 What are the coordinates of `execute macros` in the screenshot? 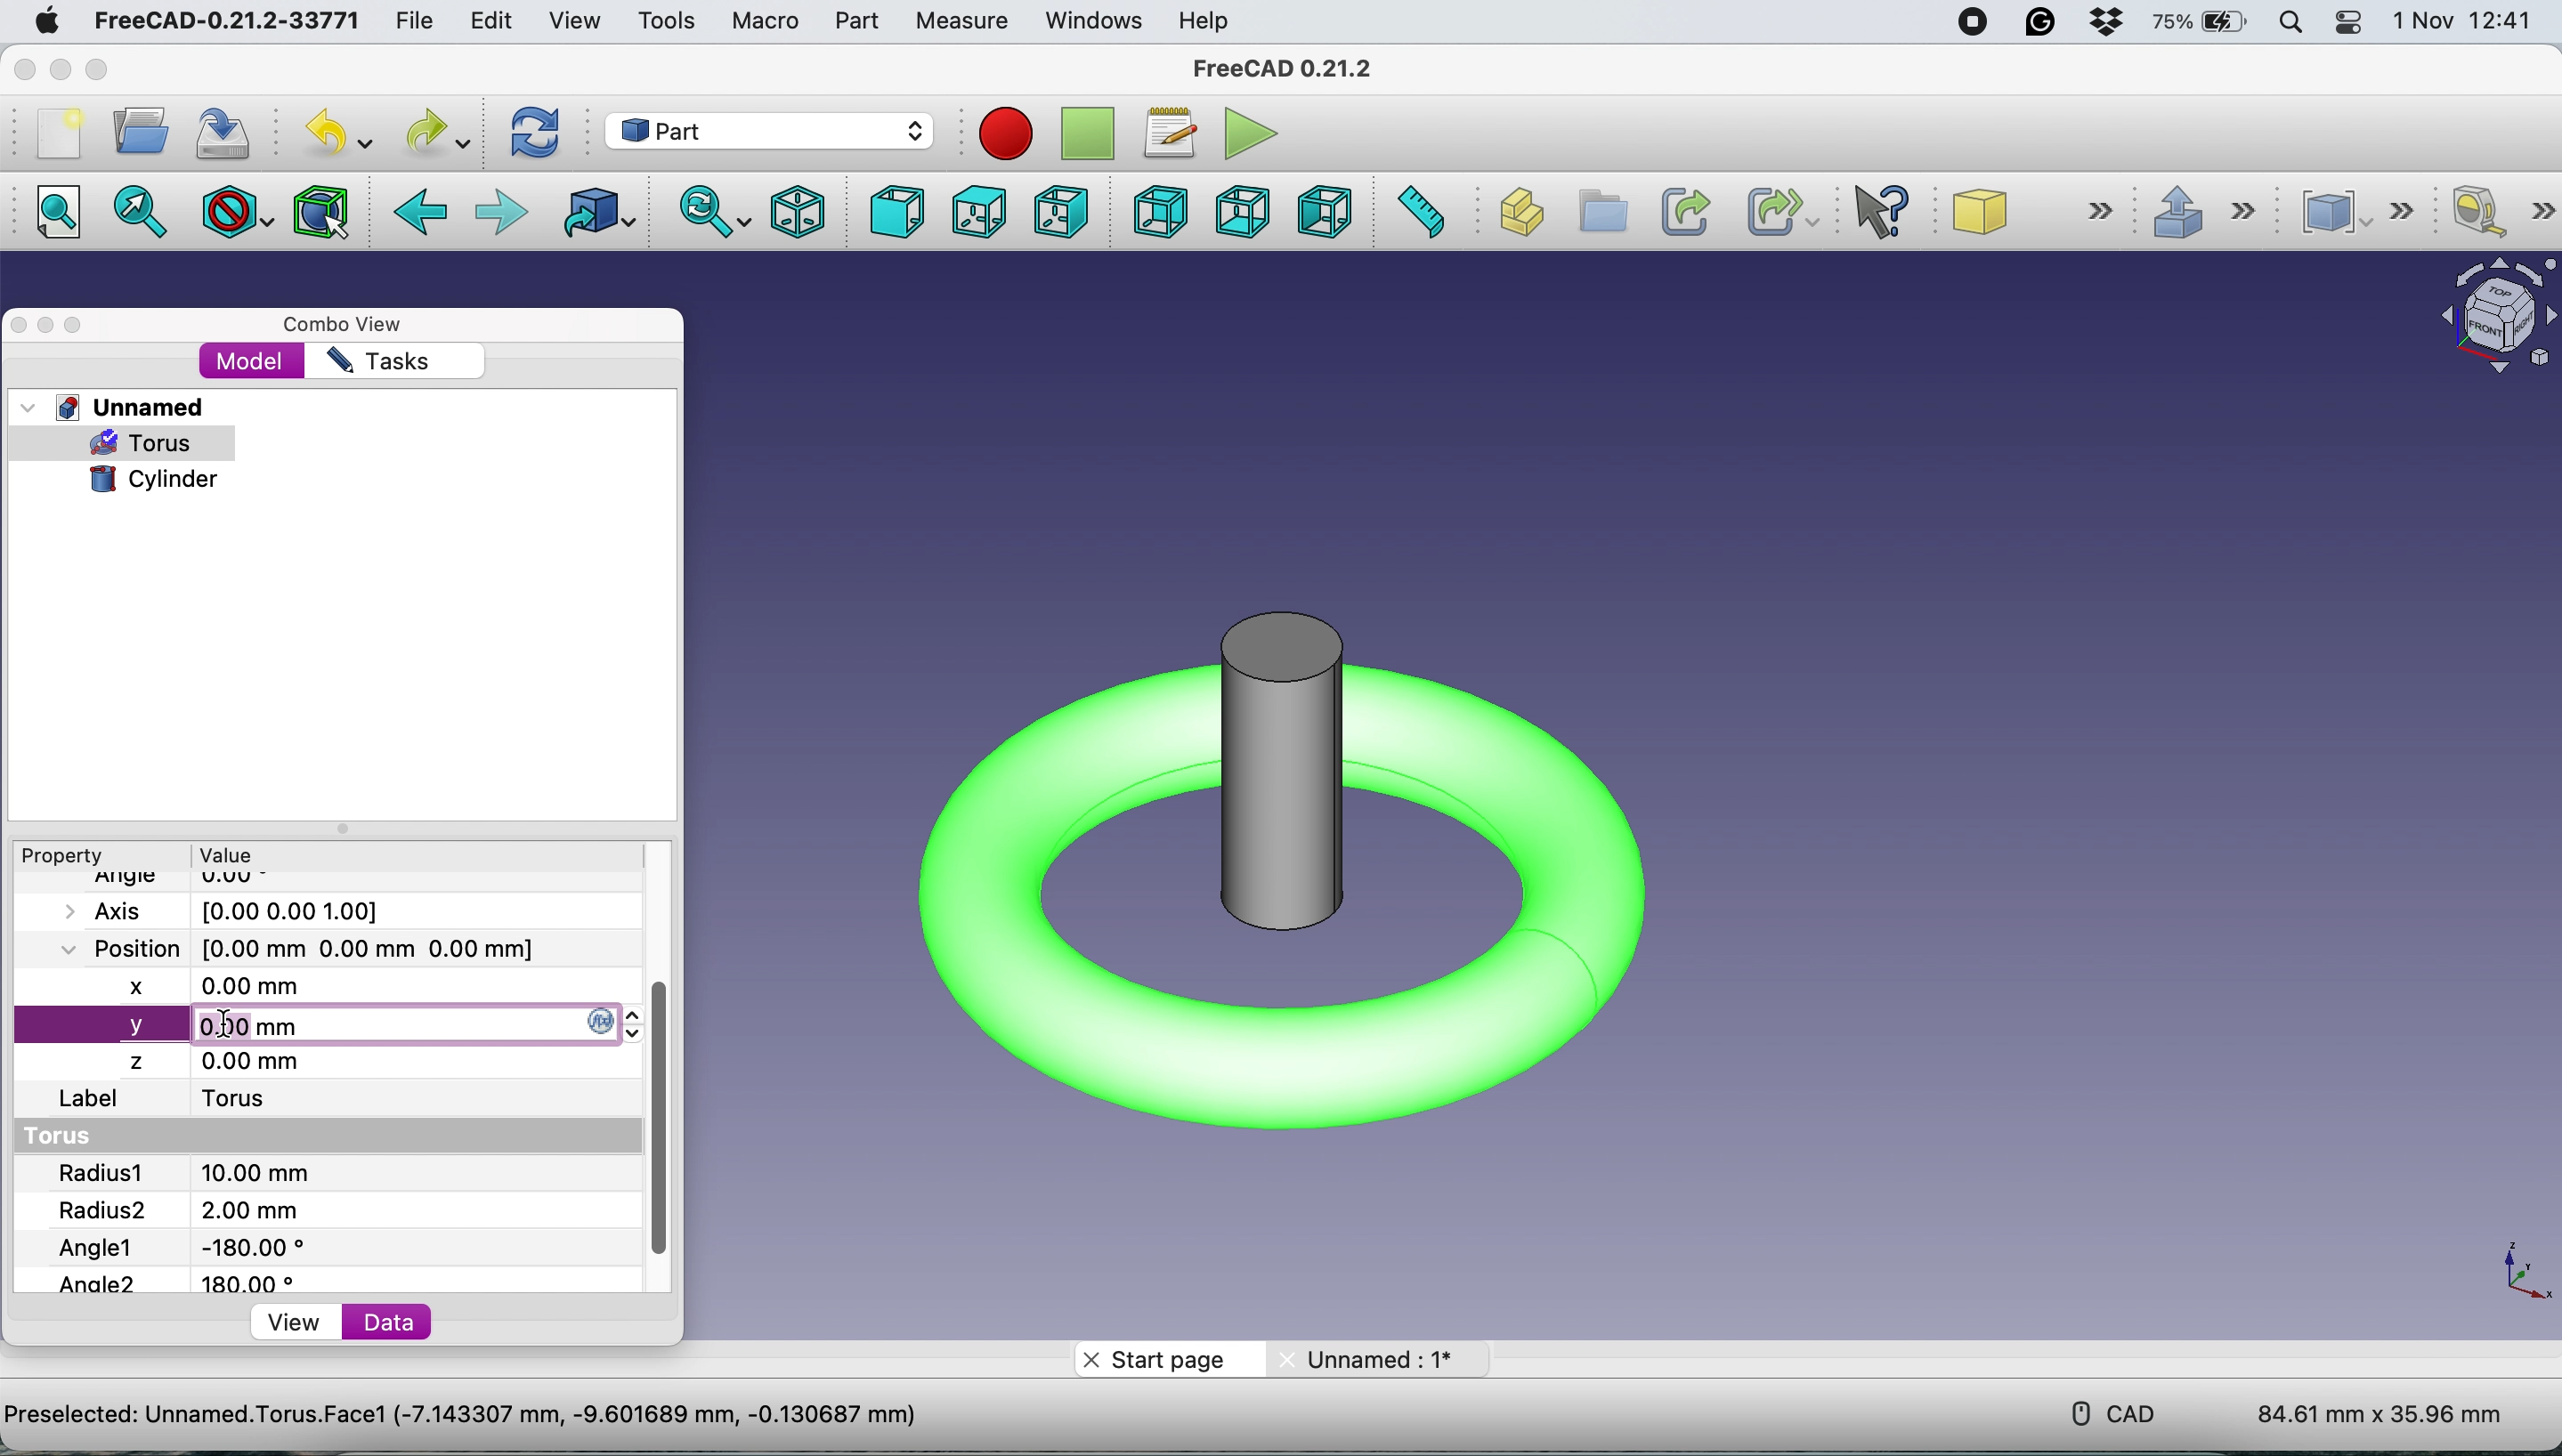 It's located at (1256, 136).